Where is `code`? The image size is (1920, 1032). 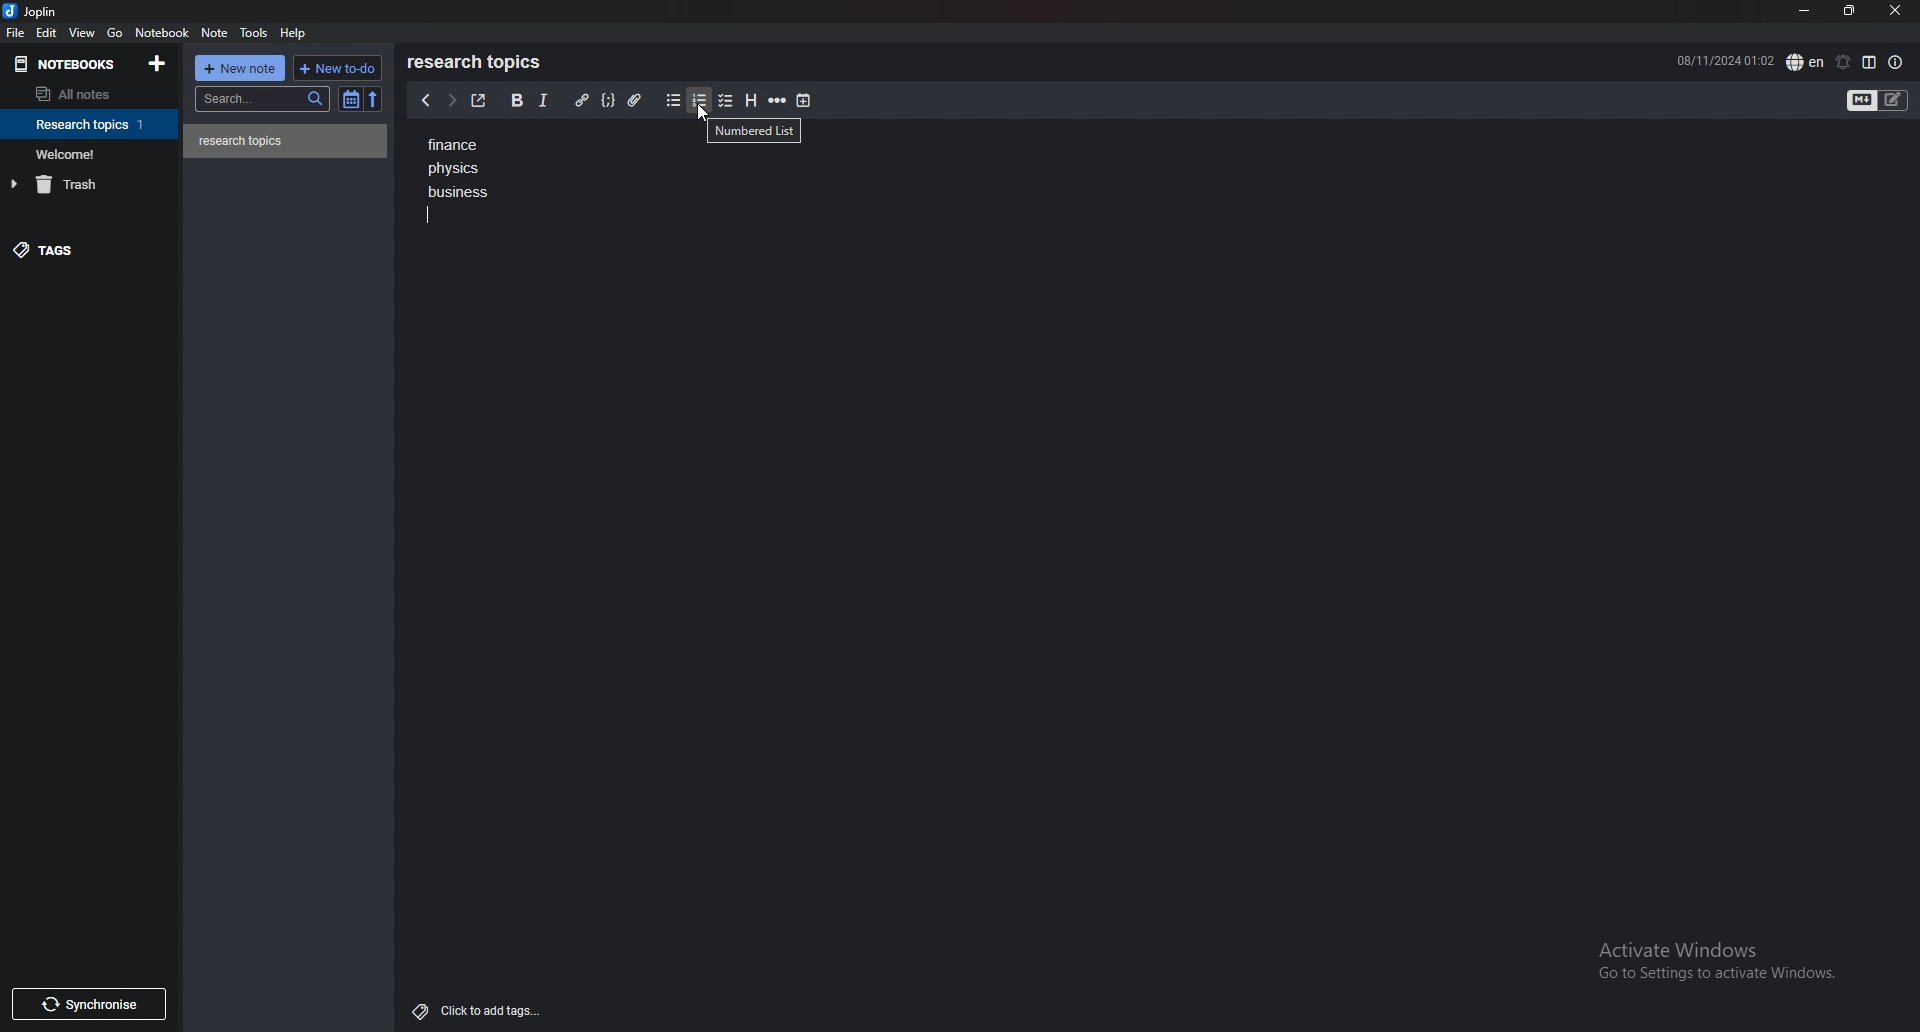 code is located at coordinates (609, 99).